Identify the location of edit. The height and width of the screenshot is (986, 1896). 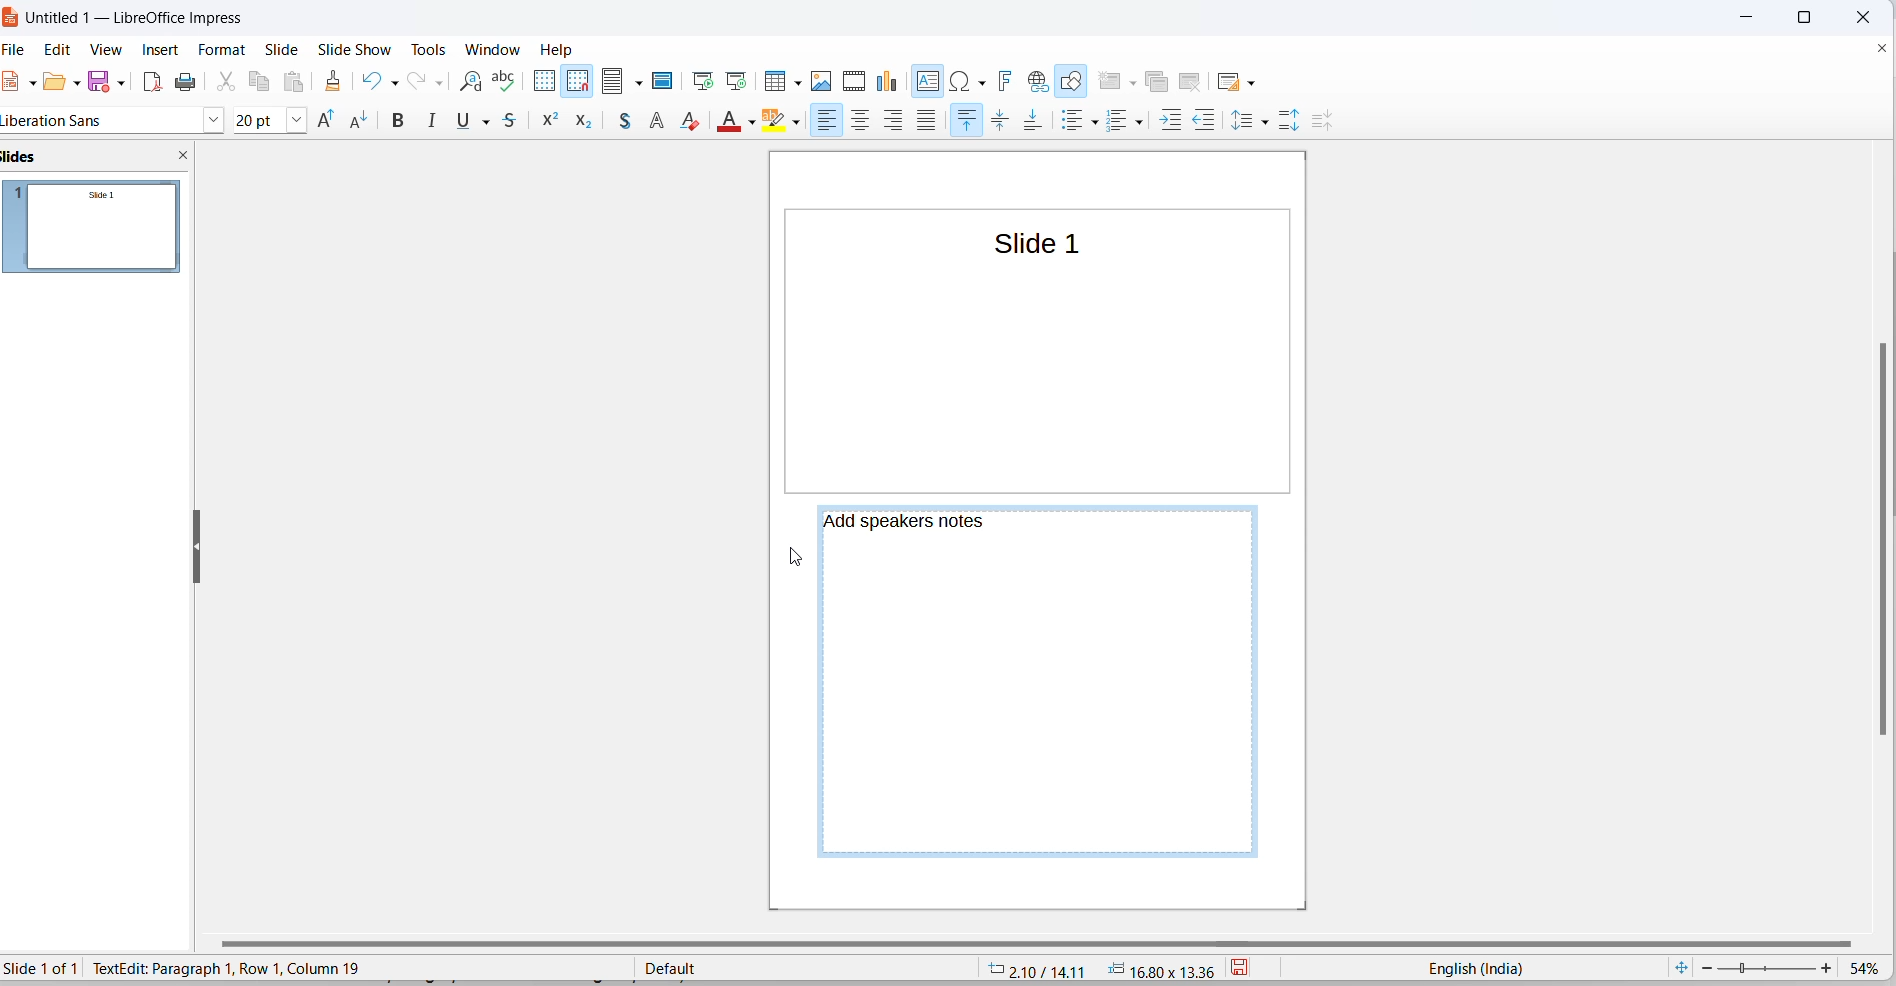
(61, 49).